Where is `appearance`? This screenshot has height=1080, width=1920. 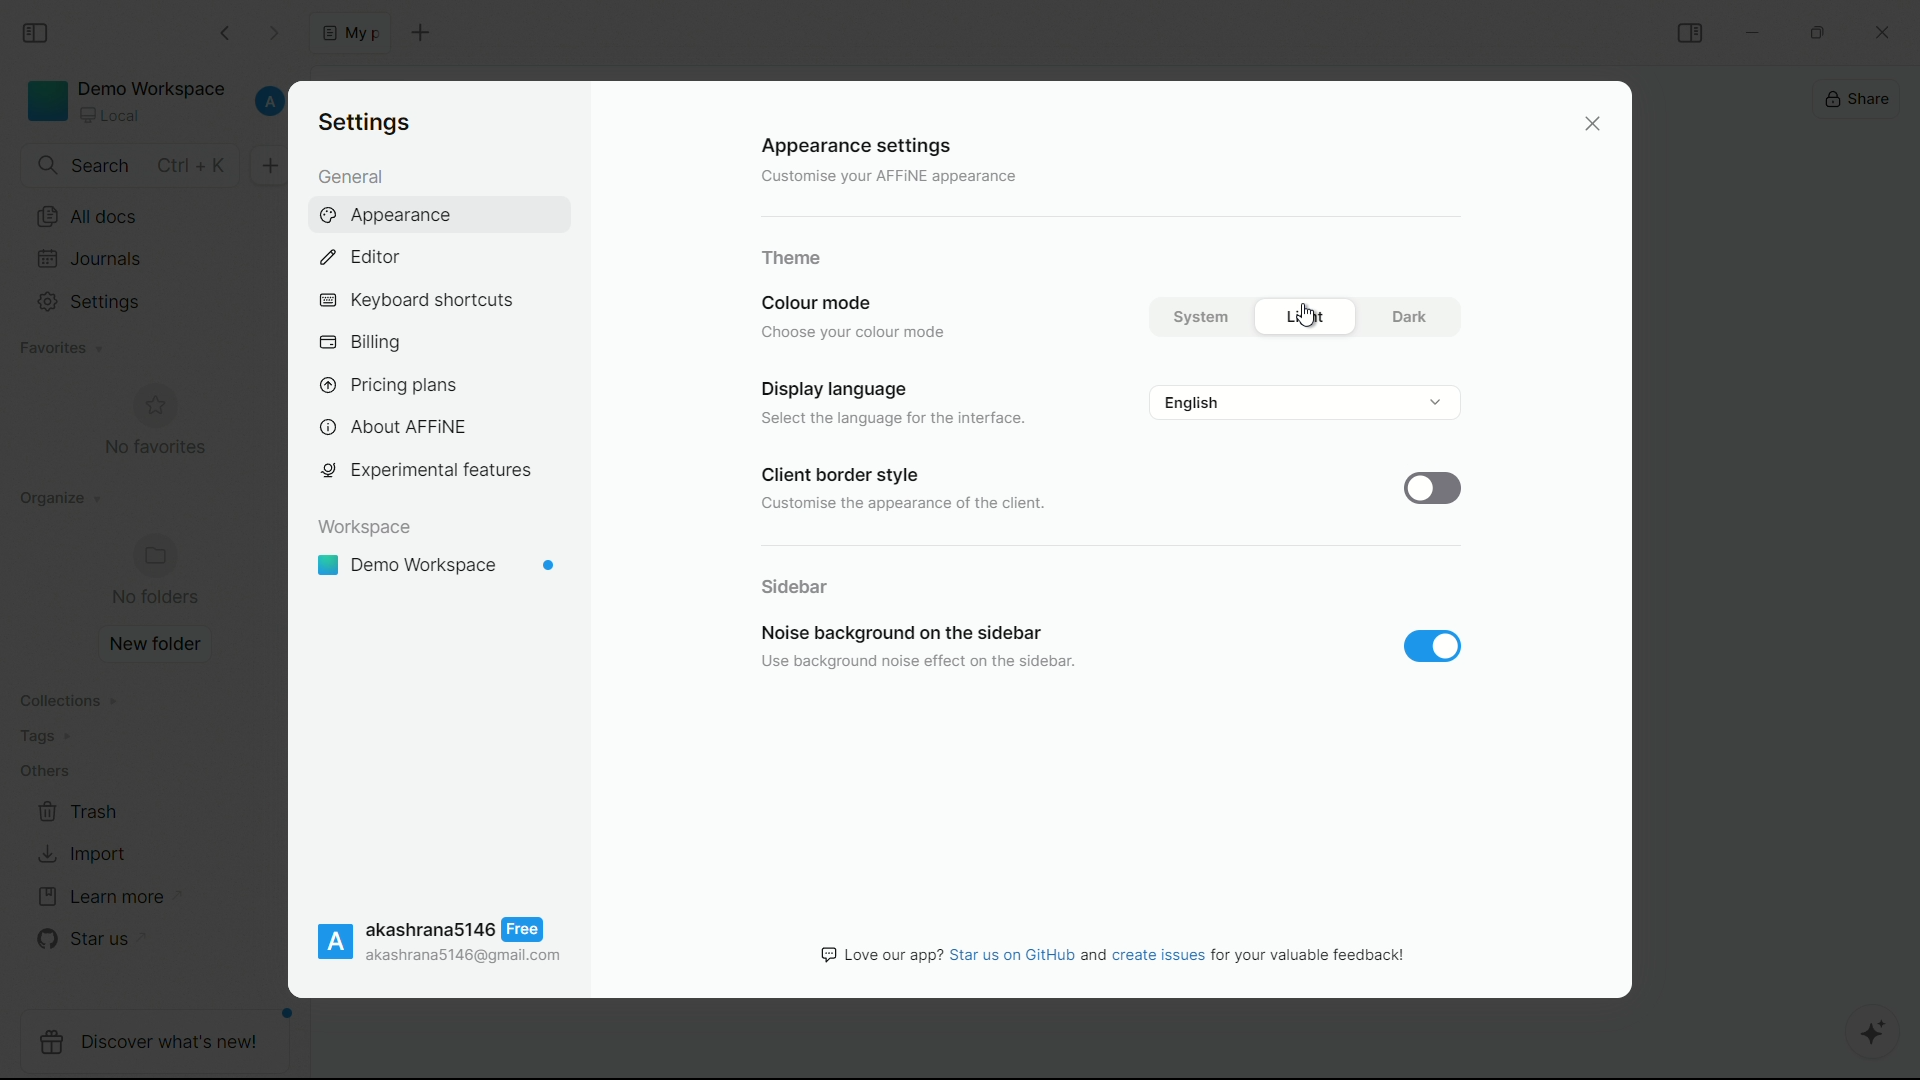
appearance is located at coordinates (391, 216).